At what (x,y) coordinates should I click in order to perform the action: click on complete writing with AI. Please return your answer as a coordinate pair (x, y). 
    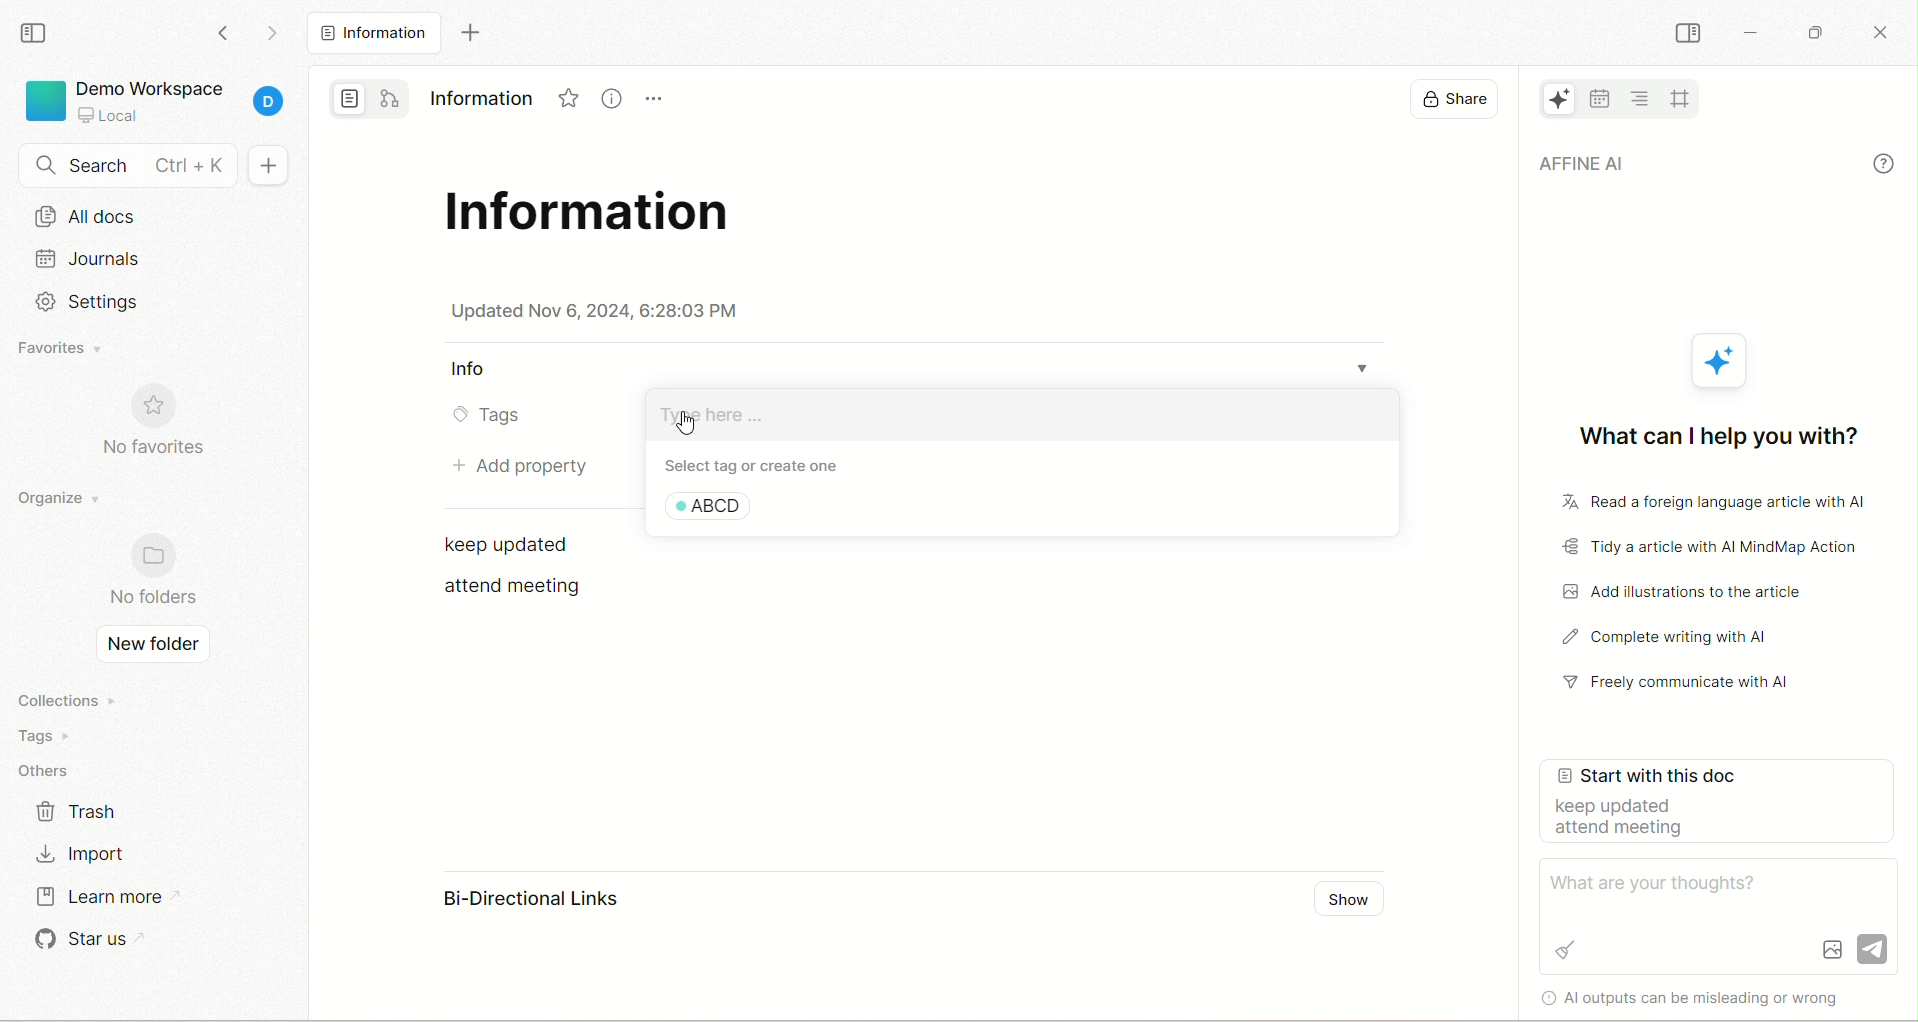
    Looking at the image, I should click on (1688, 640).